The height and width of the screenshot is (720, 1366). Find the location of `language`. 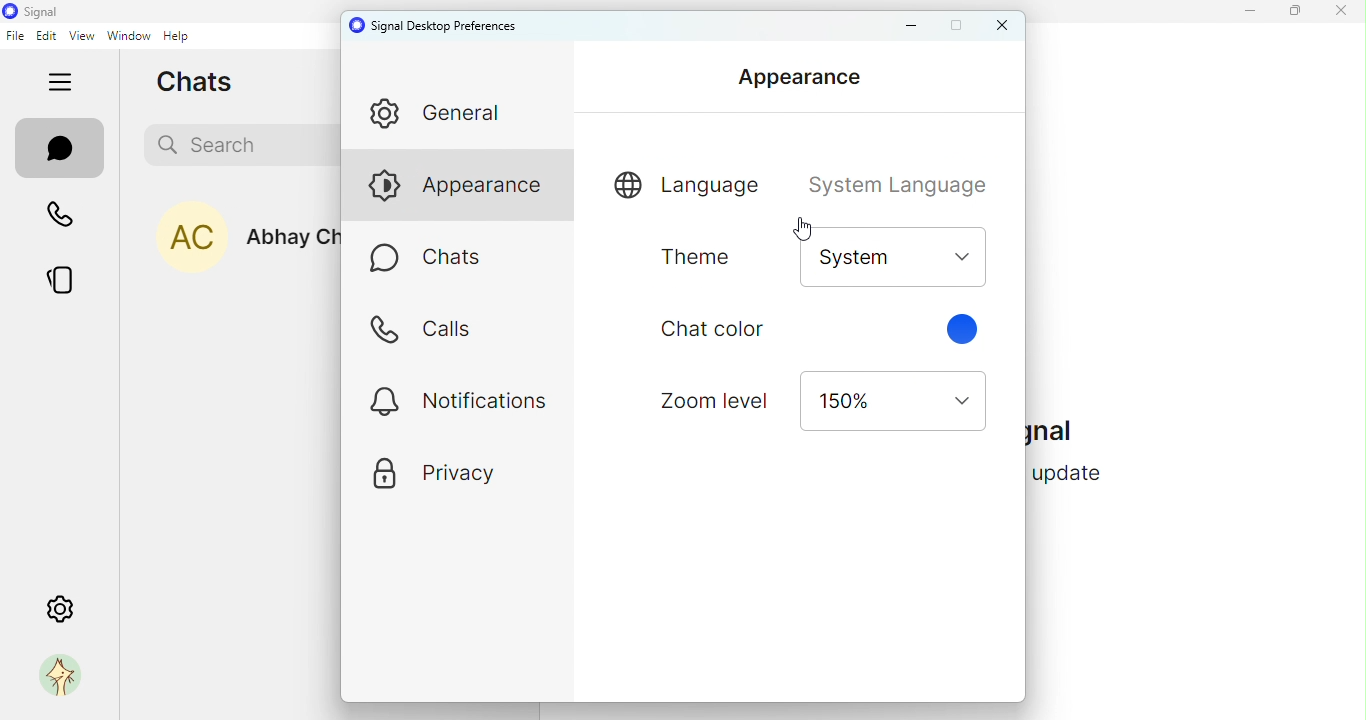

language is located at coordinates (688, 184).